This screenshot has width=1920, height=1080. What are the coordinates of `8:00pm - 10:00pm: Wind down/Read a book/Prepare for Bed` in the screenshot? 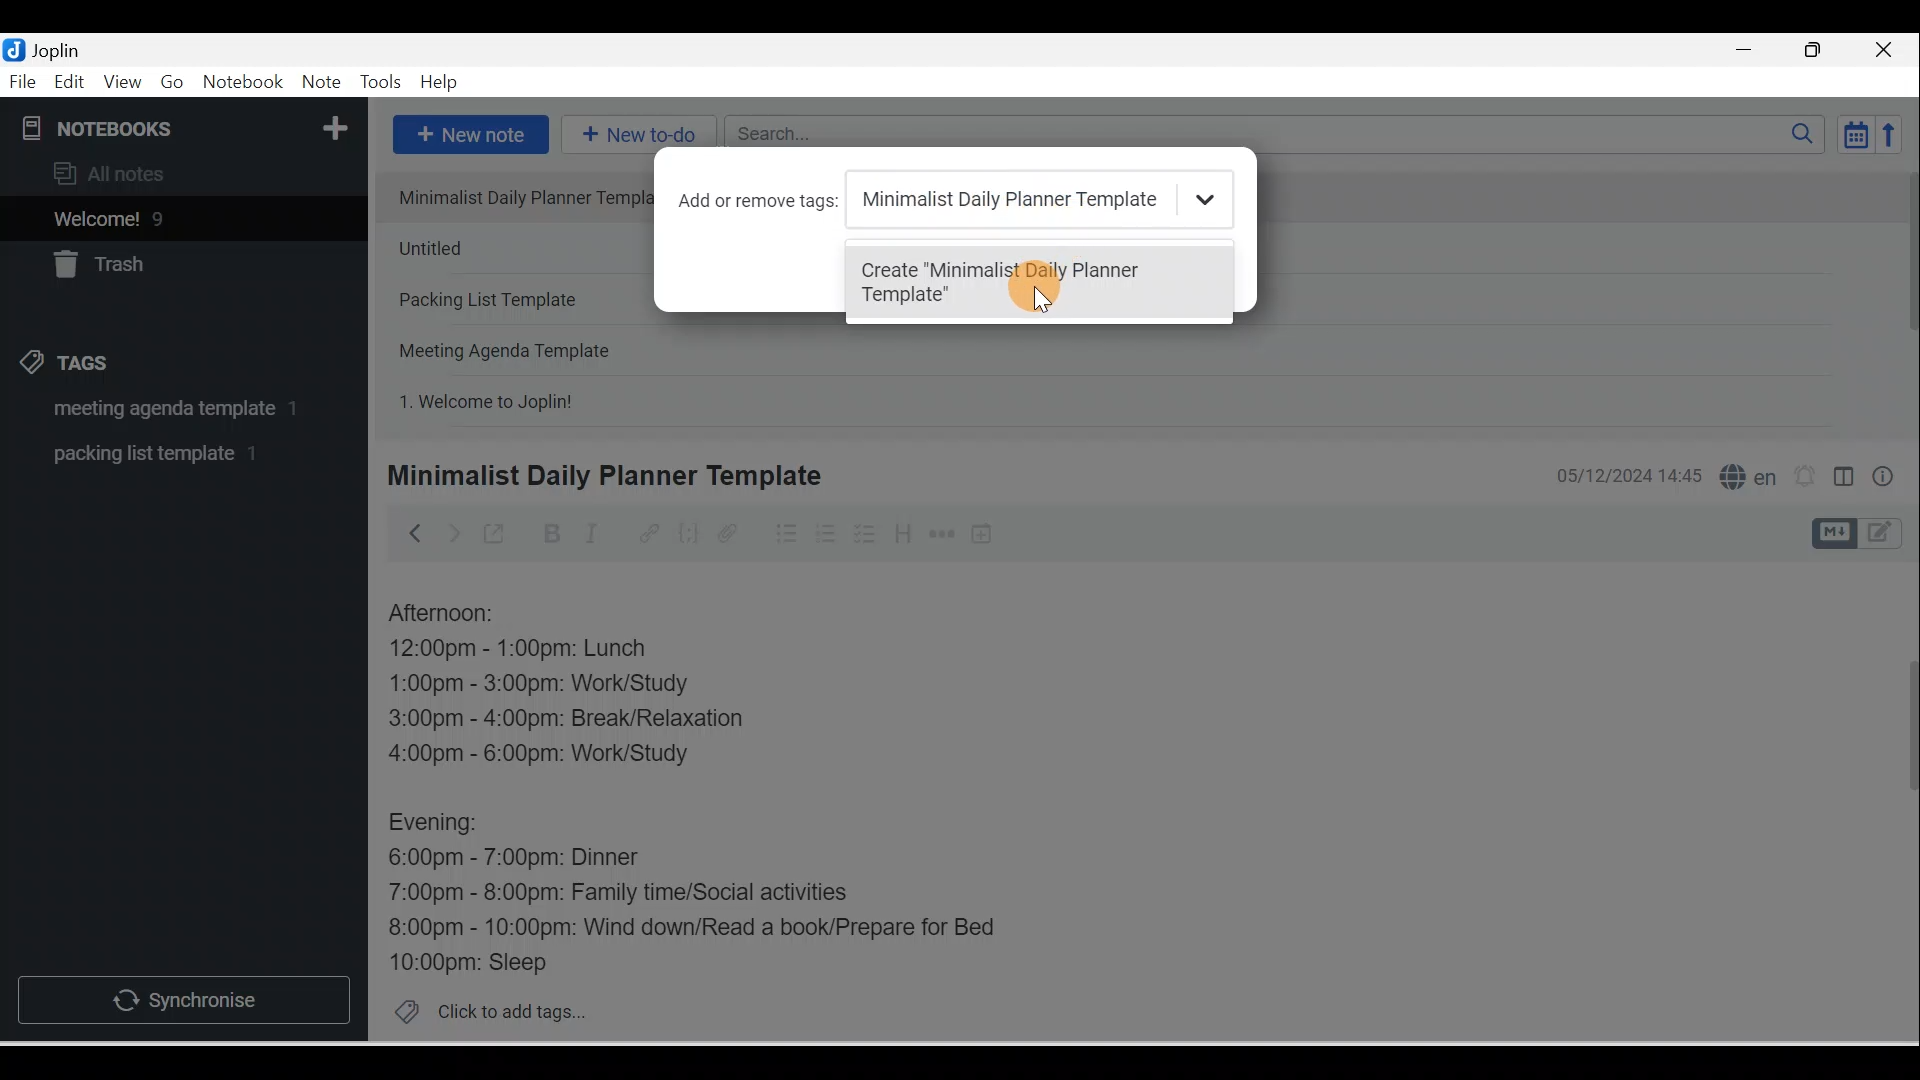 It's located at (693, 929).